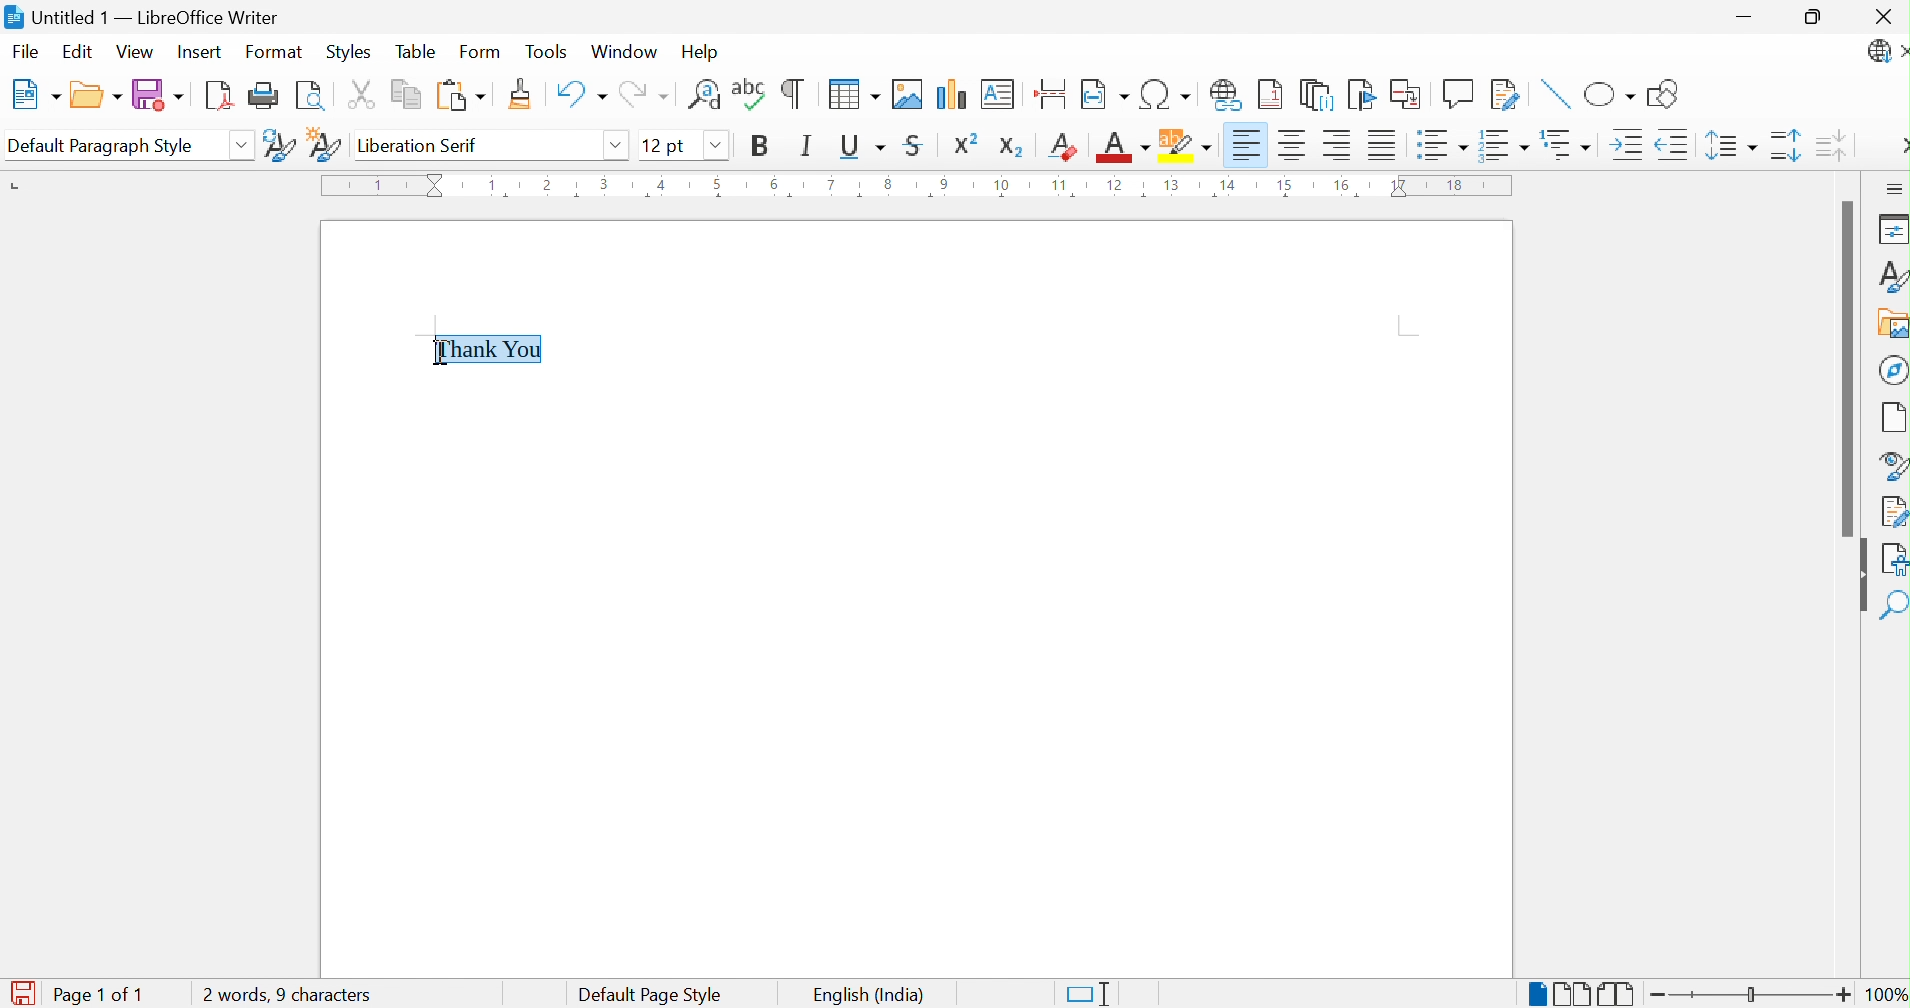 The image size is (1910, 1008). I want to click on Ruler, so click(914, 188).